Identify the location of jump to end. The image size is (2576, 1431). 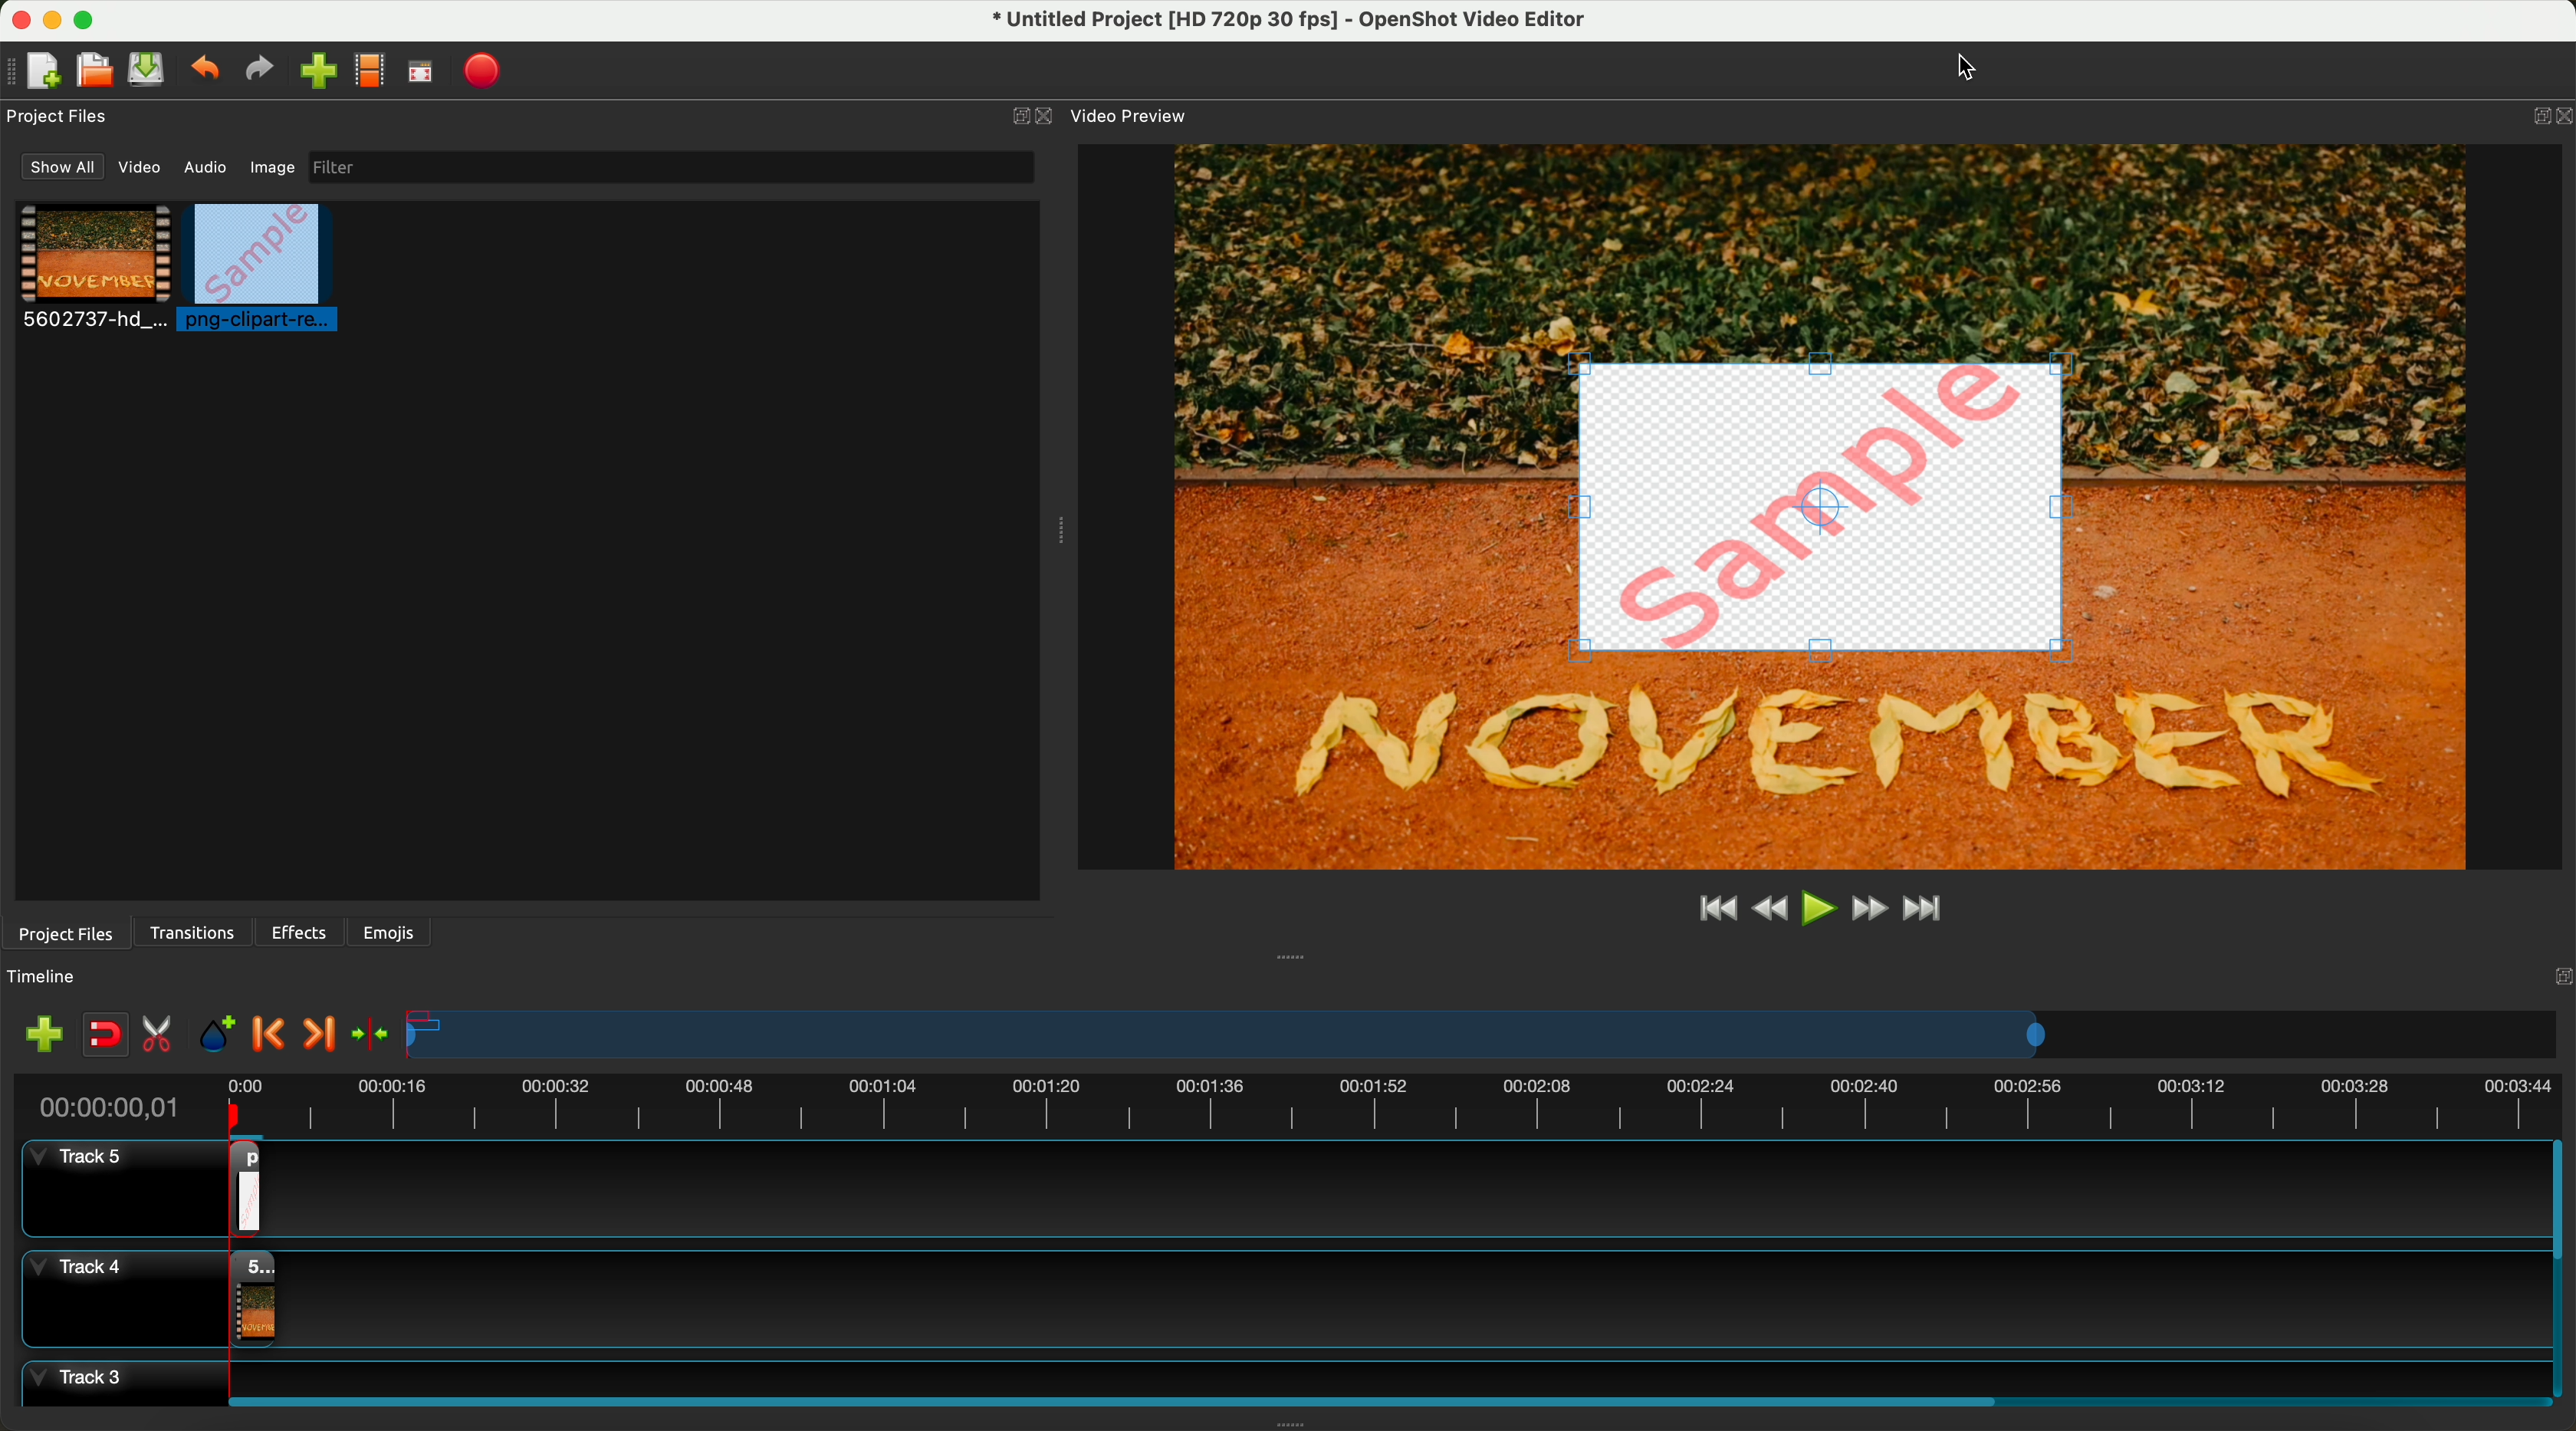
(1925, 911).